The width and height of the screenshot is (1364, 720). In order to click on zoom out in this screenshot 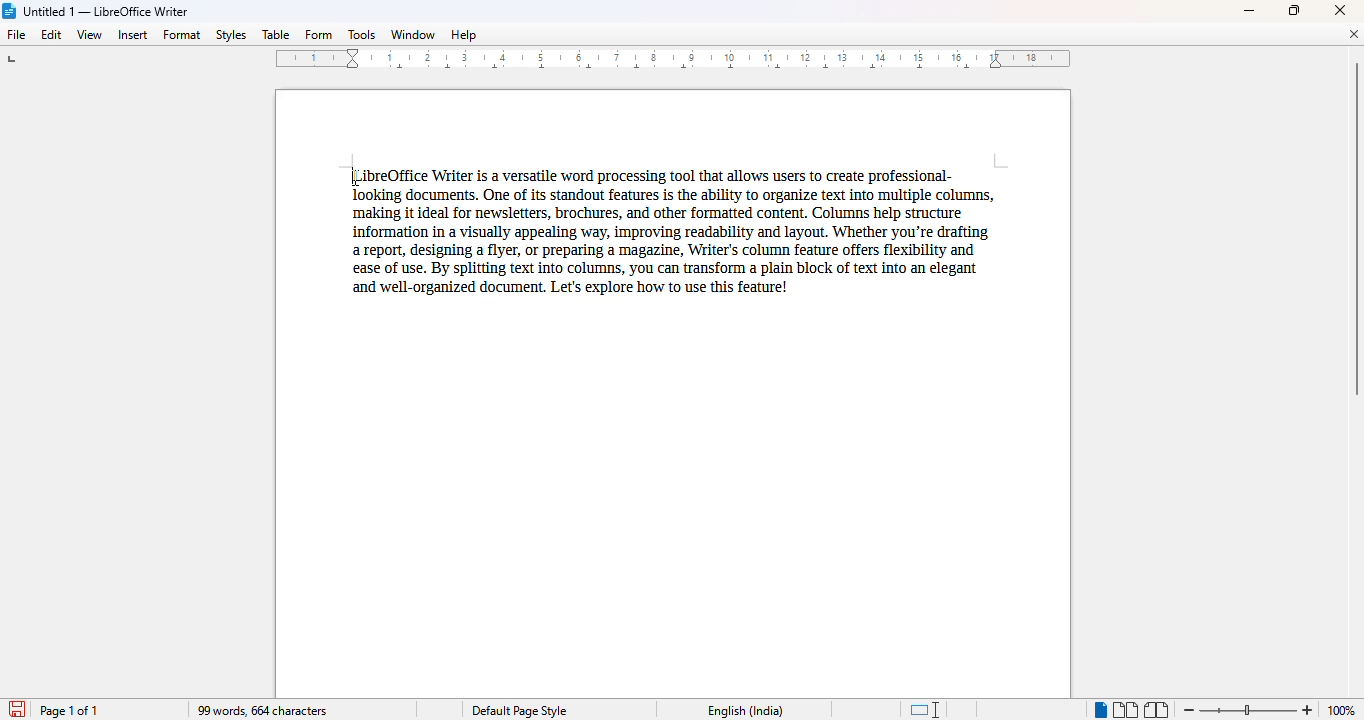, I will do `click(1190, 710)`.